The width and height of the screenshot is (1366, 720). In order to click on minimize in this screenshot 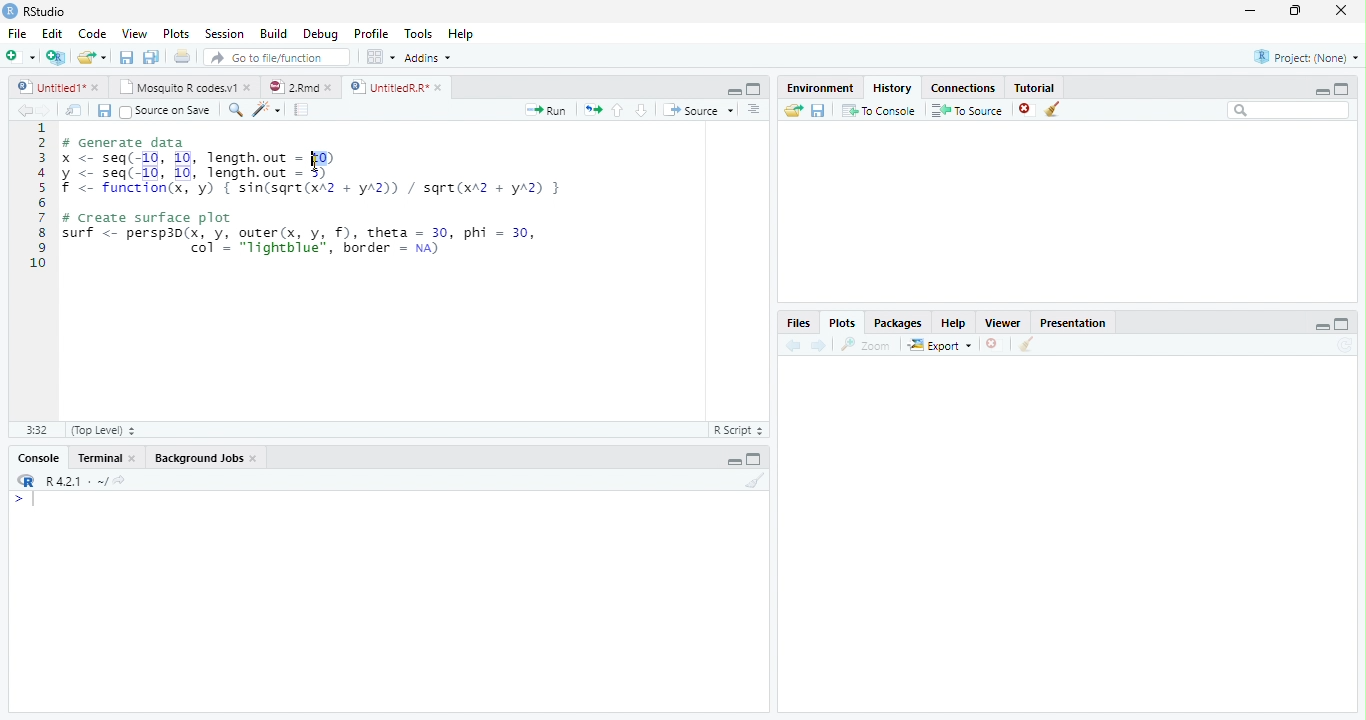, I will do `click(1250, 10)`.